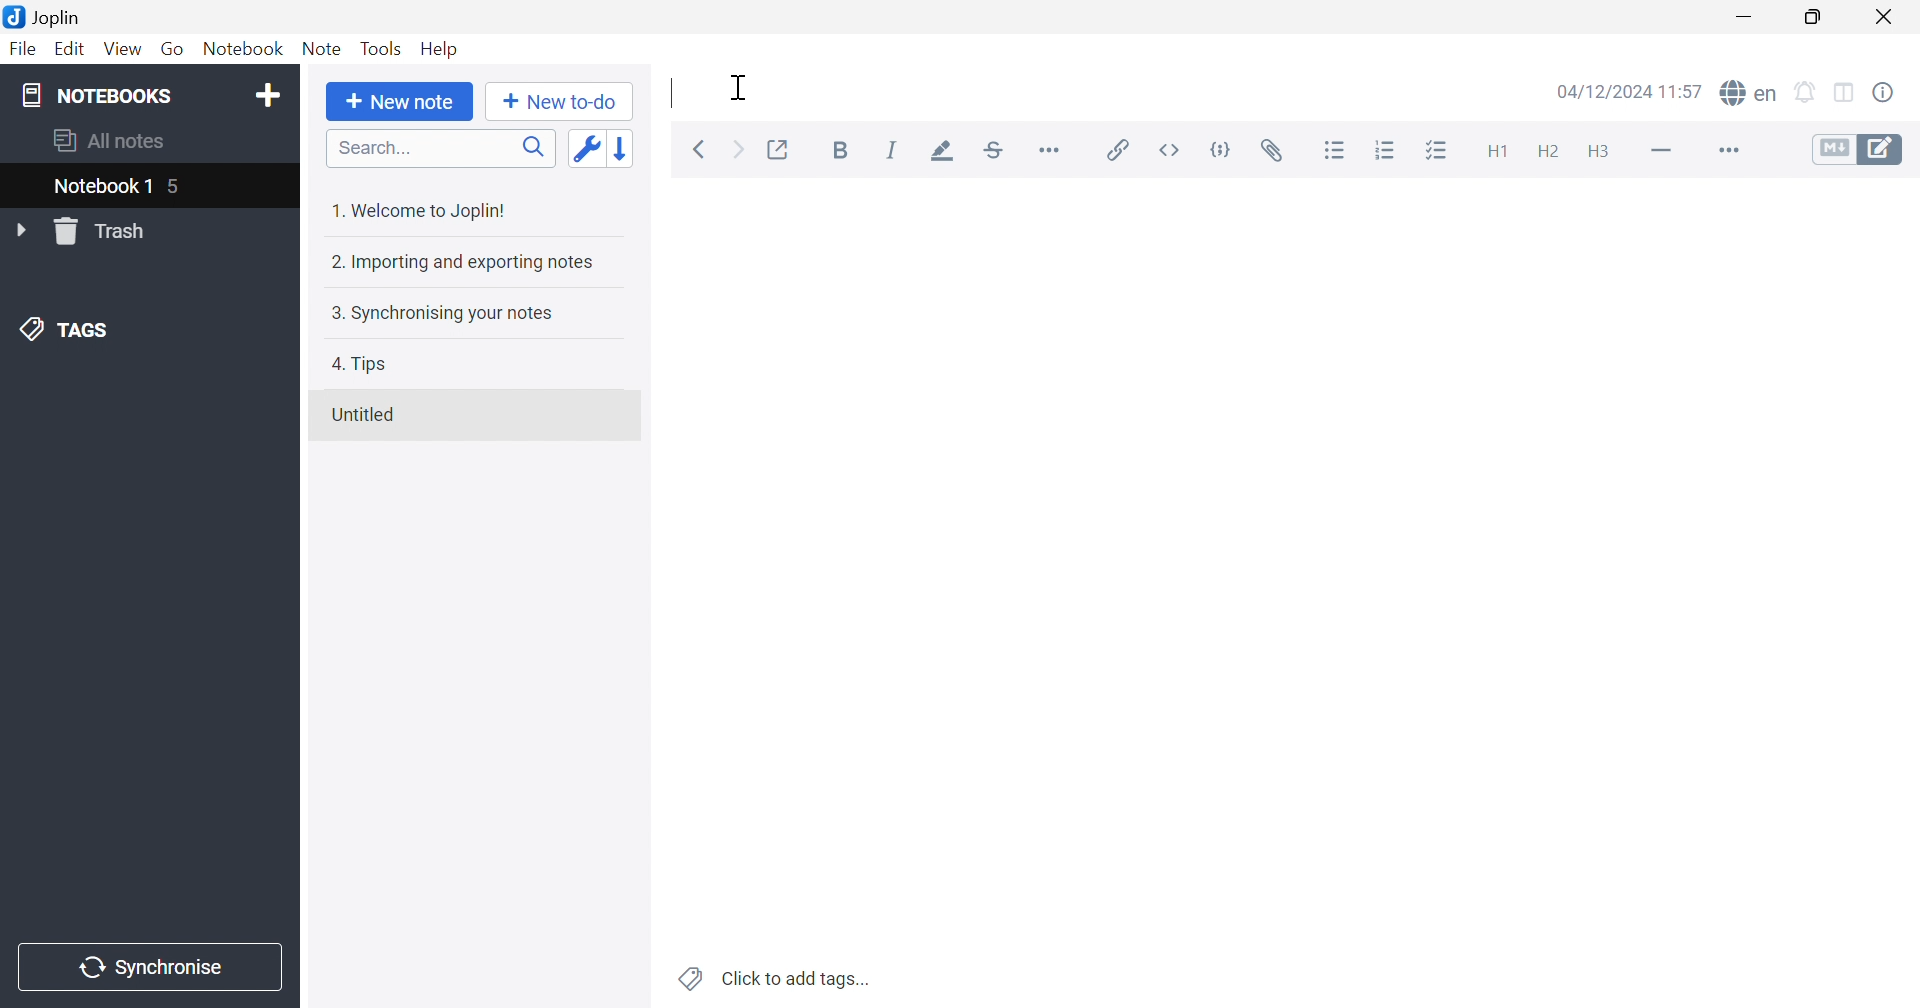  Describe the element at coordinates (442, 150) in the screenshot. I see `Search` at that location.